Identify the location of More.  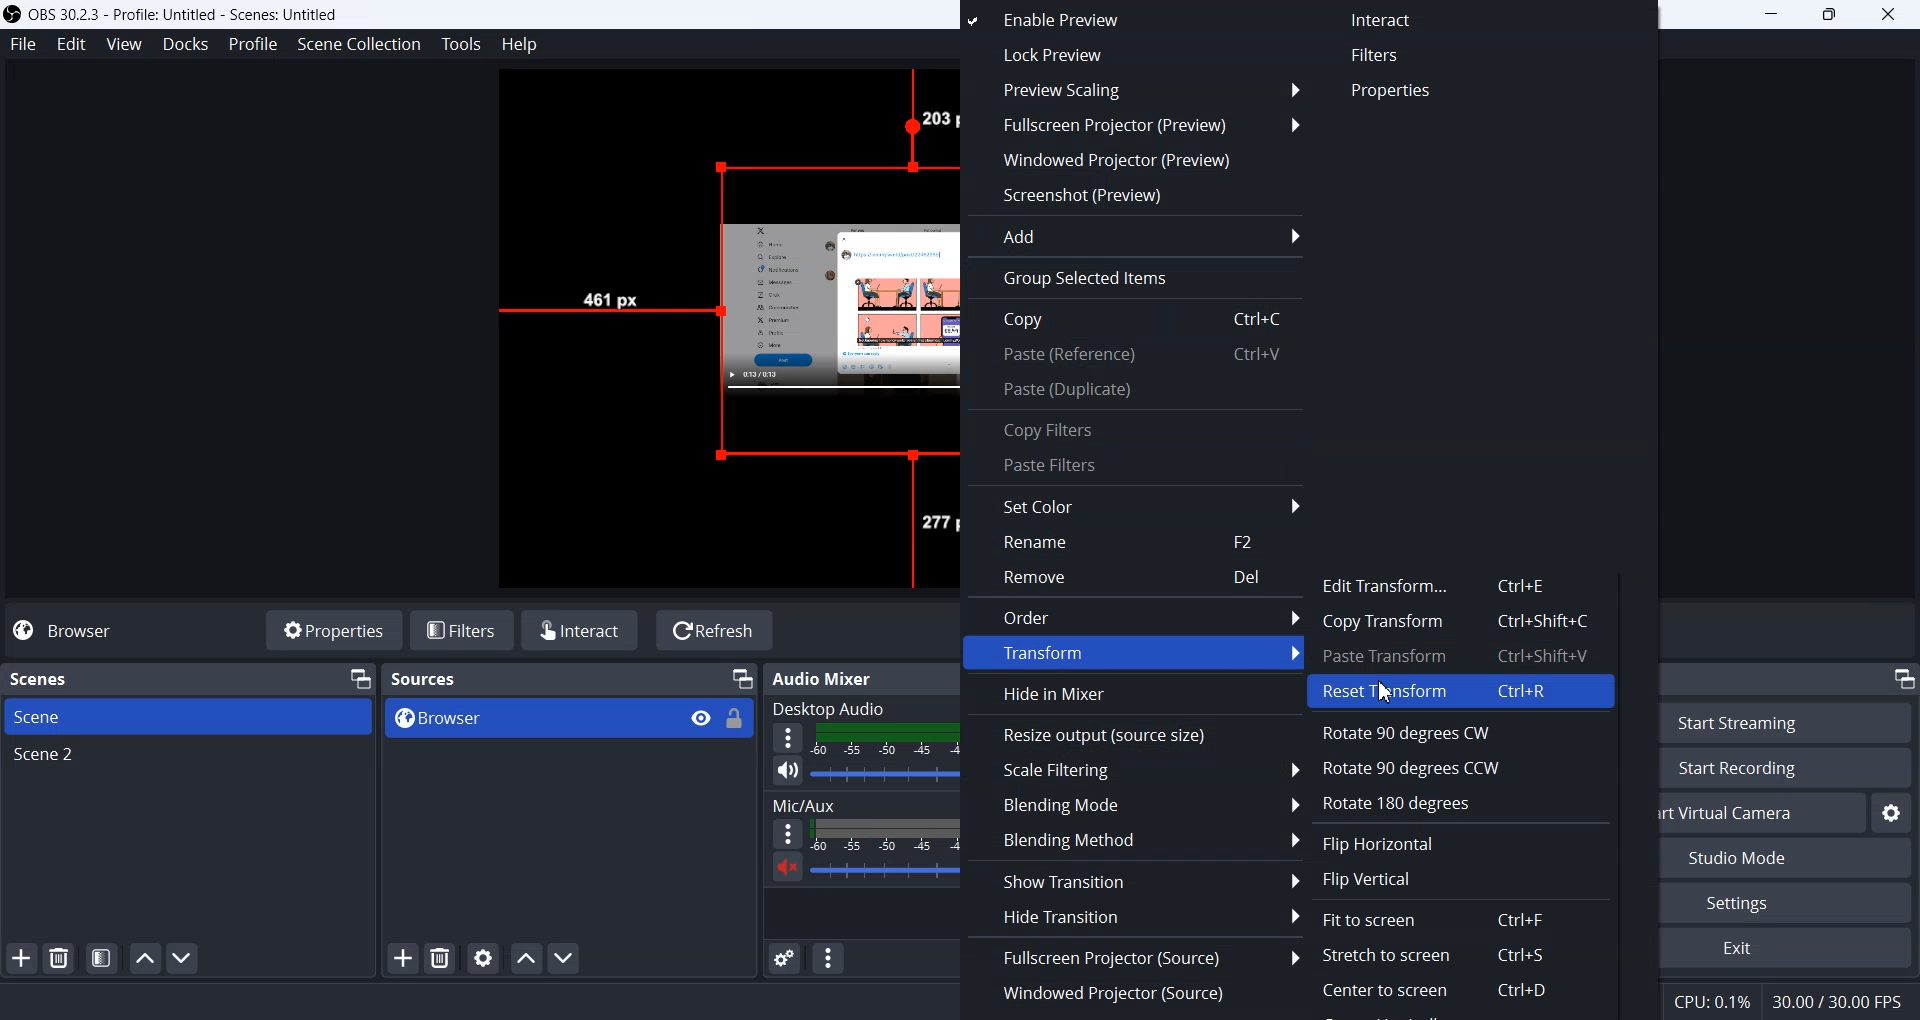
(788, 737).